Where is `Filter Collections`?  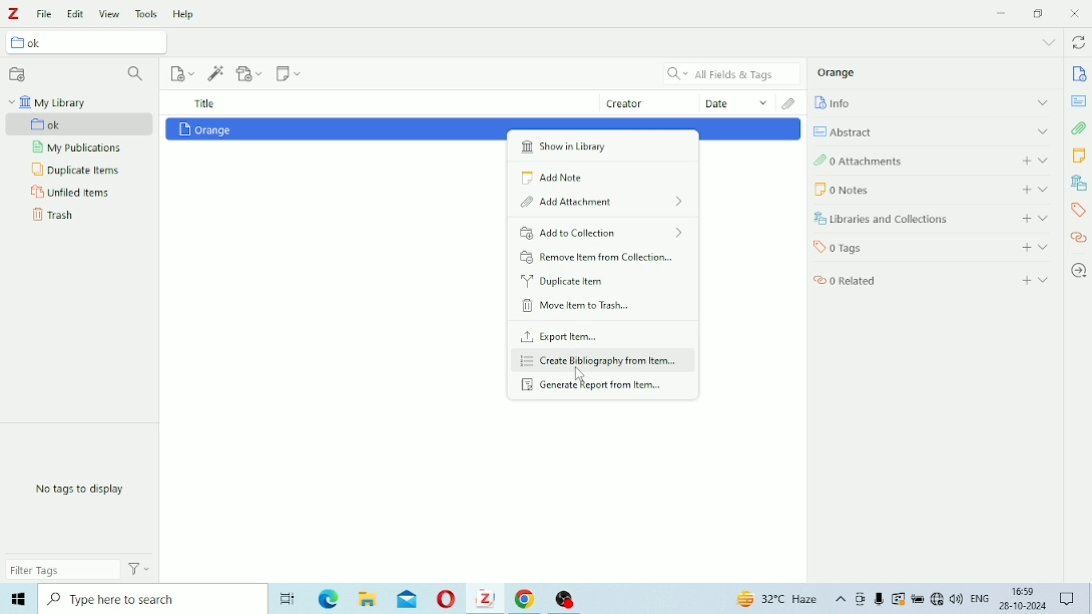
Filter Collections is located at coordinates (137, 75).